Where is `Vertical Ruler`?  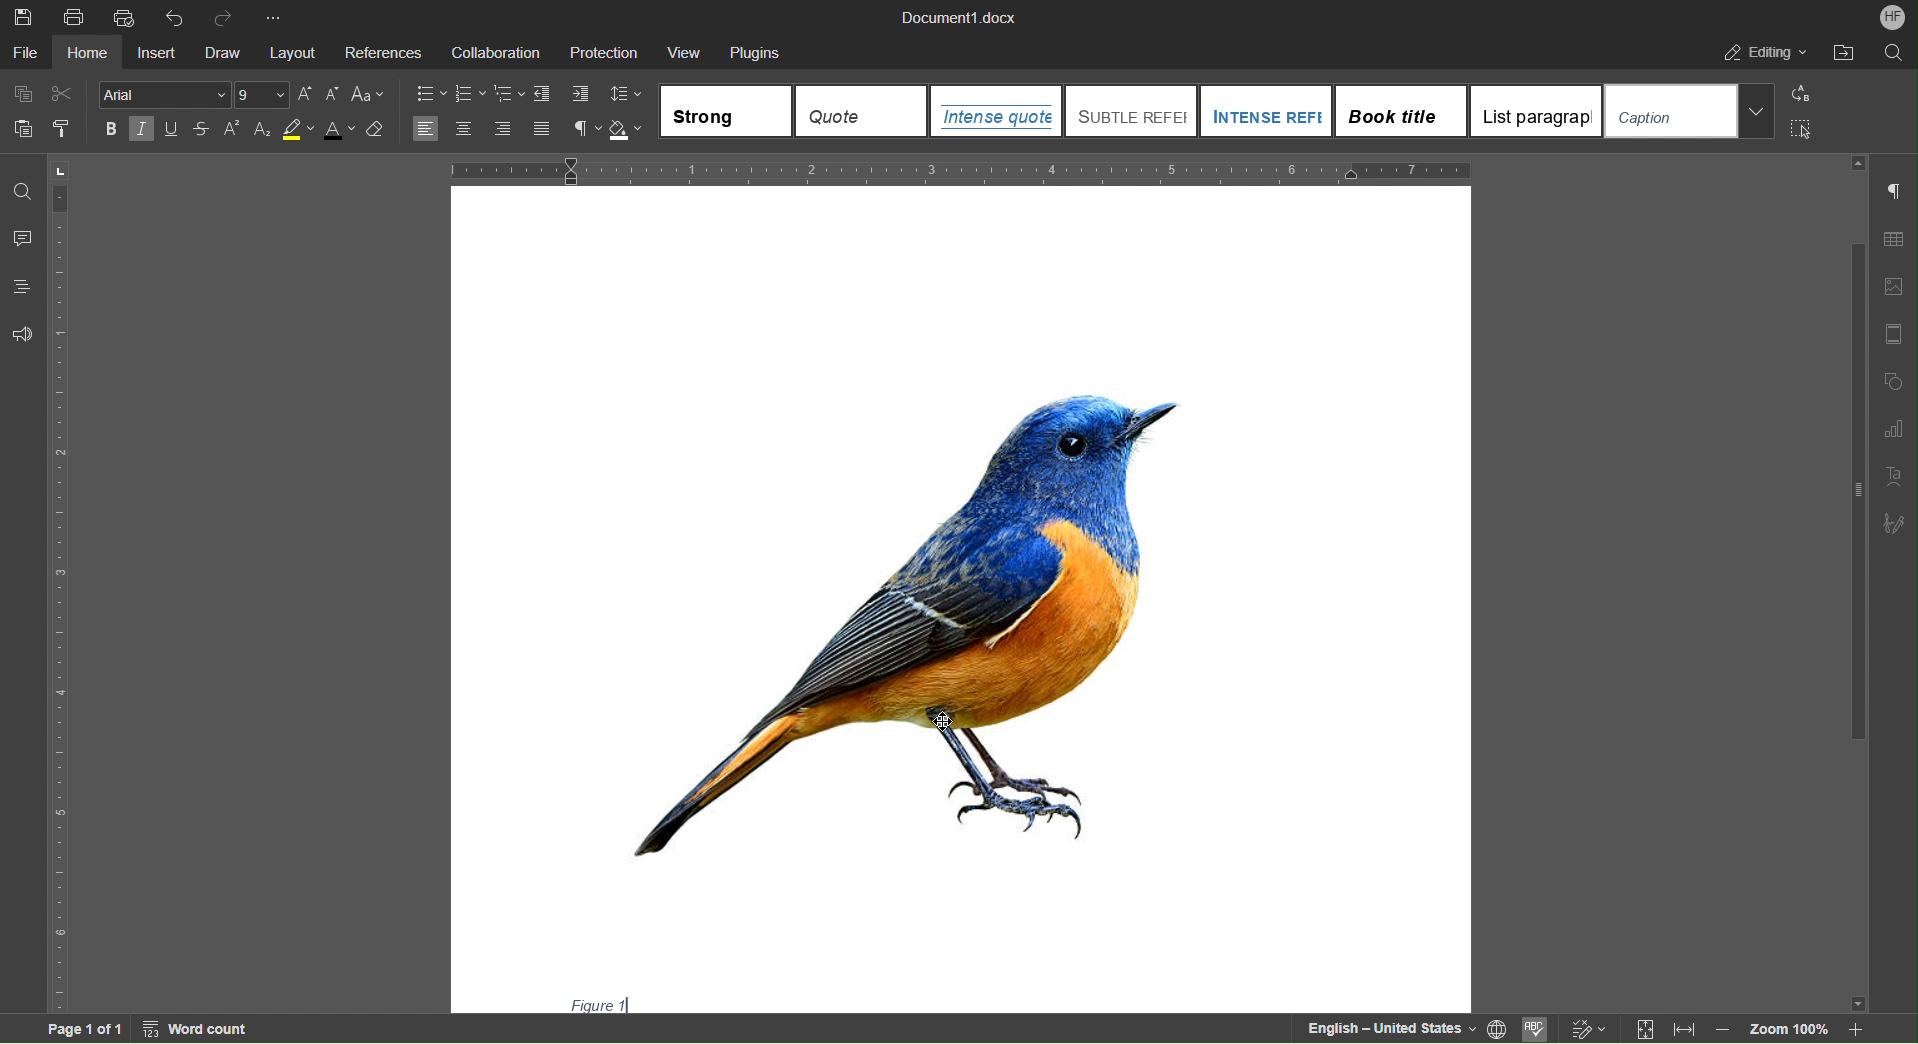 Vertical Ruler is located at coordinates (62, 581).